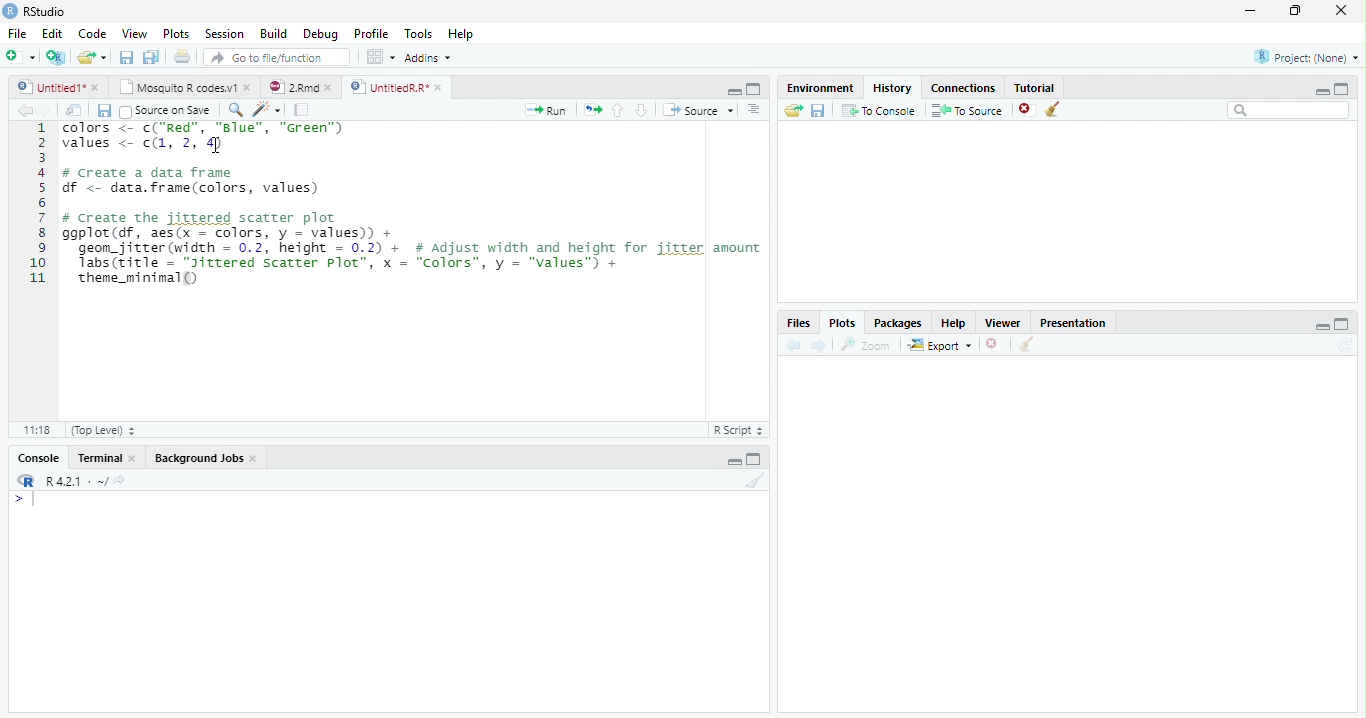 The width and height of the screenshot is (1366, 718). Describe the element at coordinates (818, 110) in the screenshot. I see `Save history into a file` at that location.